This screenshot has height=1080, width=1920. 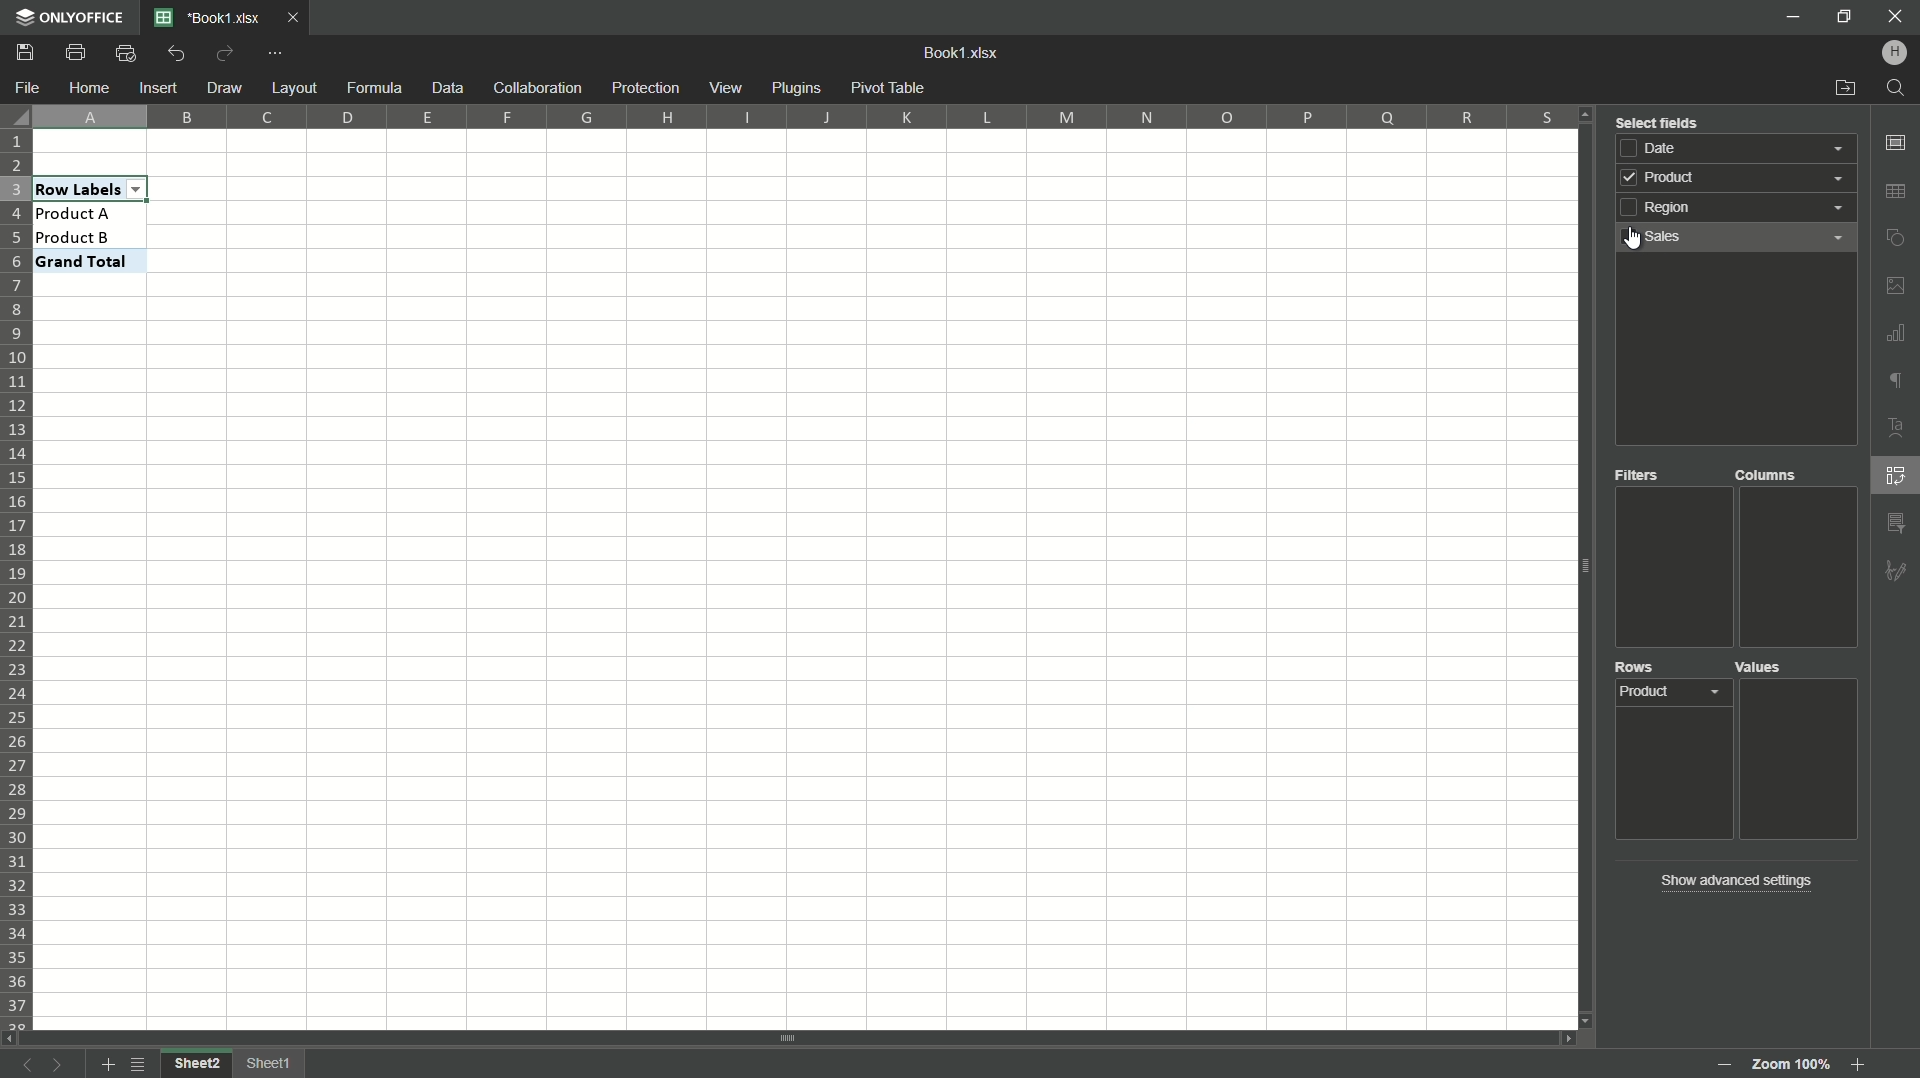 I want to click on Collaboration, so click(x=535, y=88).